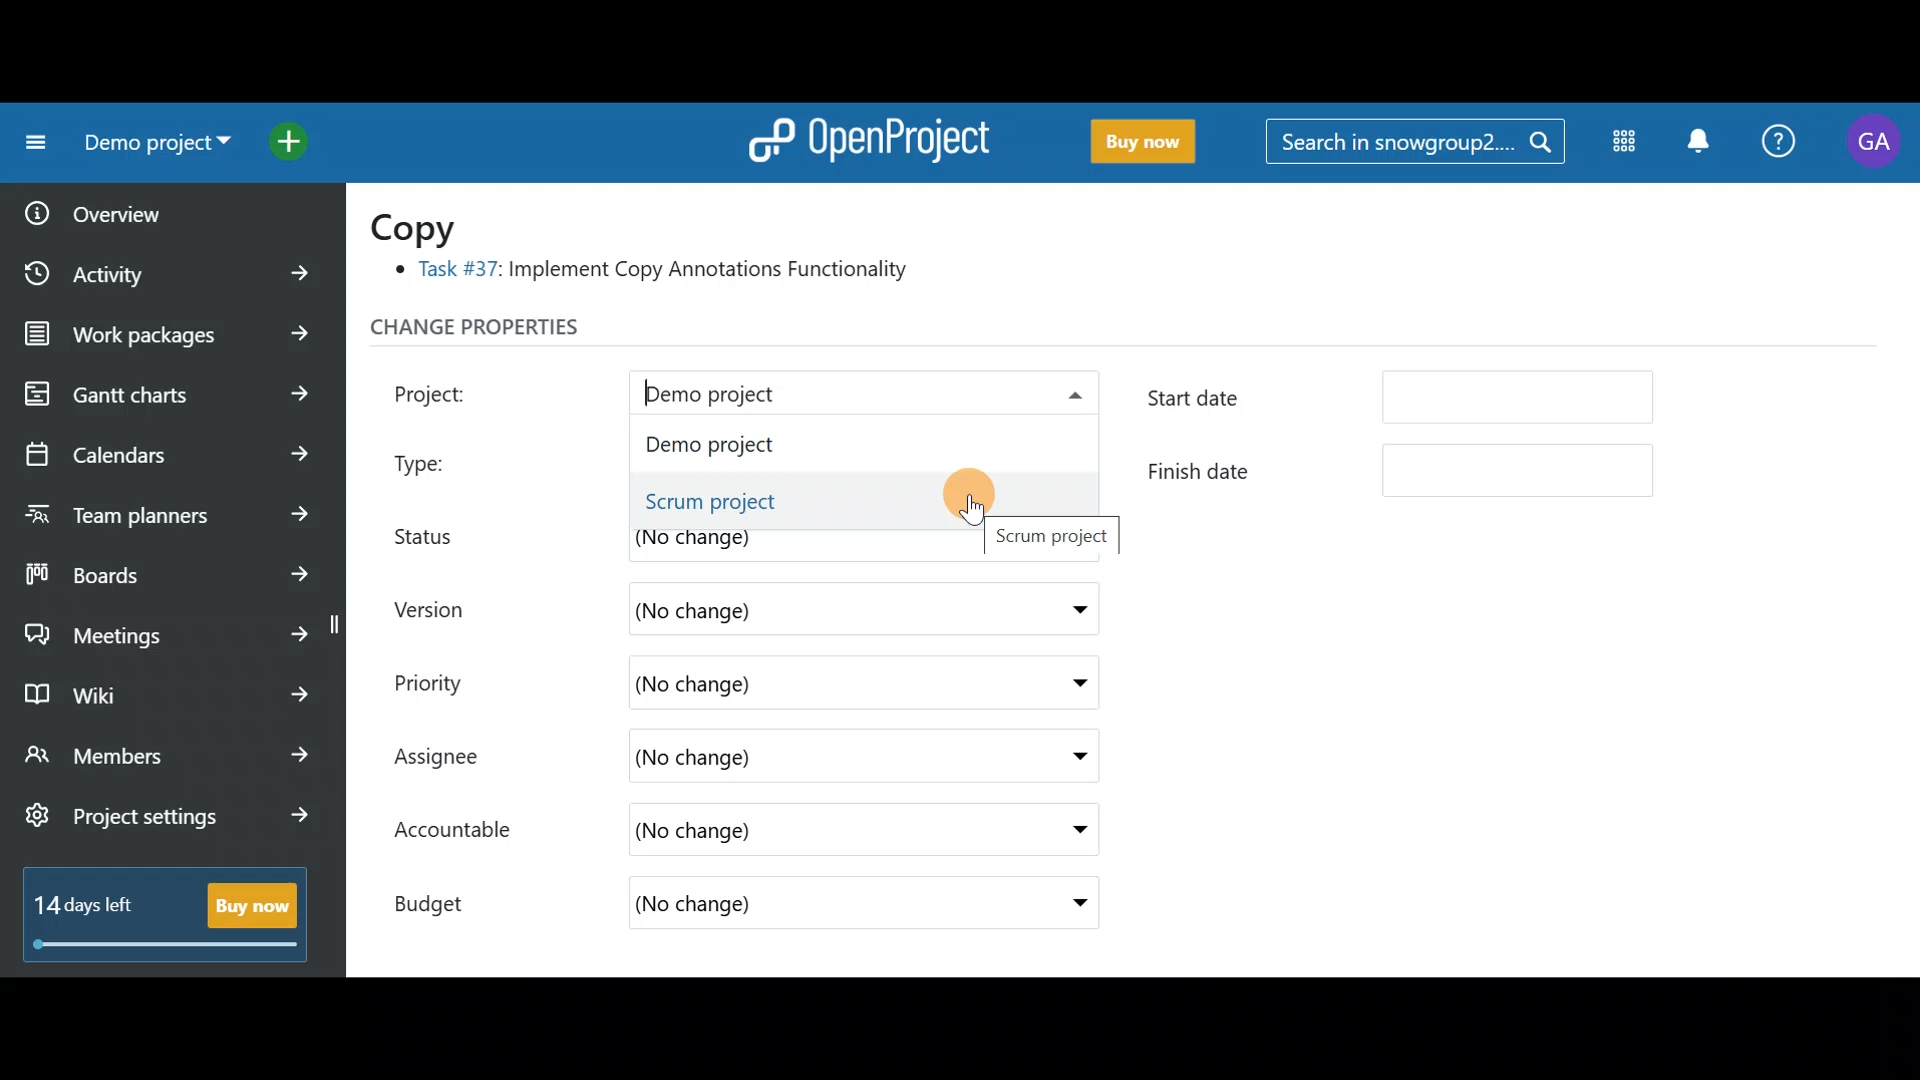 The width and height of the screenshot is (1920, 1080). Describe the element at coordinates (151, 207) in the screenshot. I see `Overview` at that location.